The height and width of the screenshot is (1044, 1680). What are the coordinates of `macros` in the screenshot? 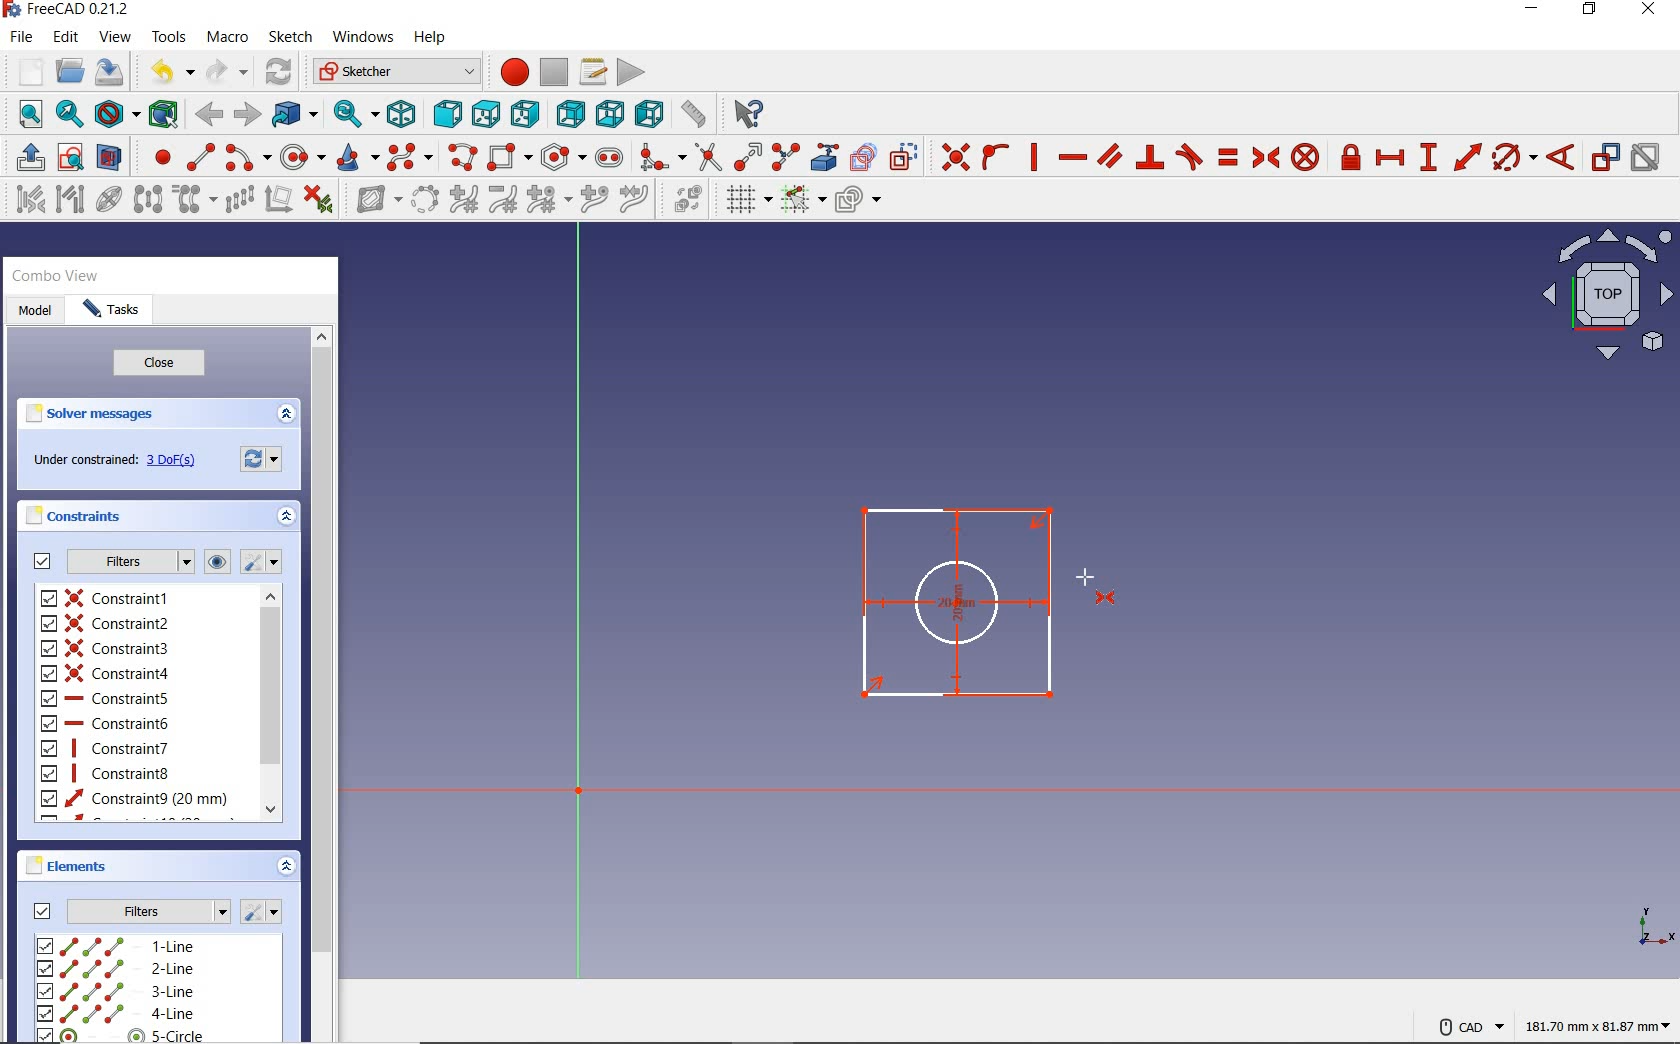 It's located at (595, 72).